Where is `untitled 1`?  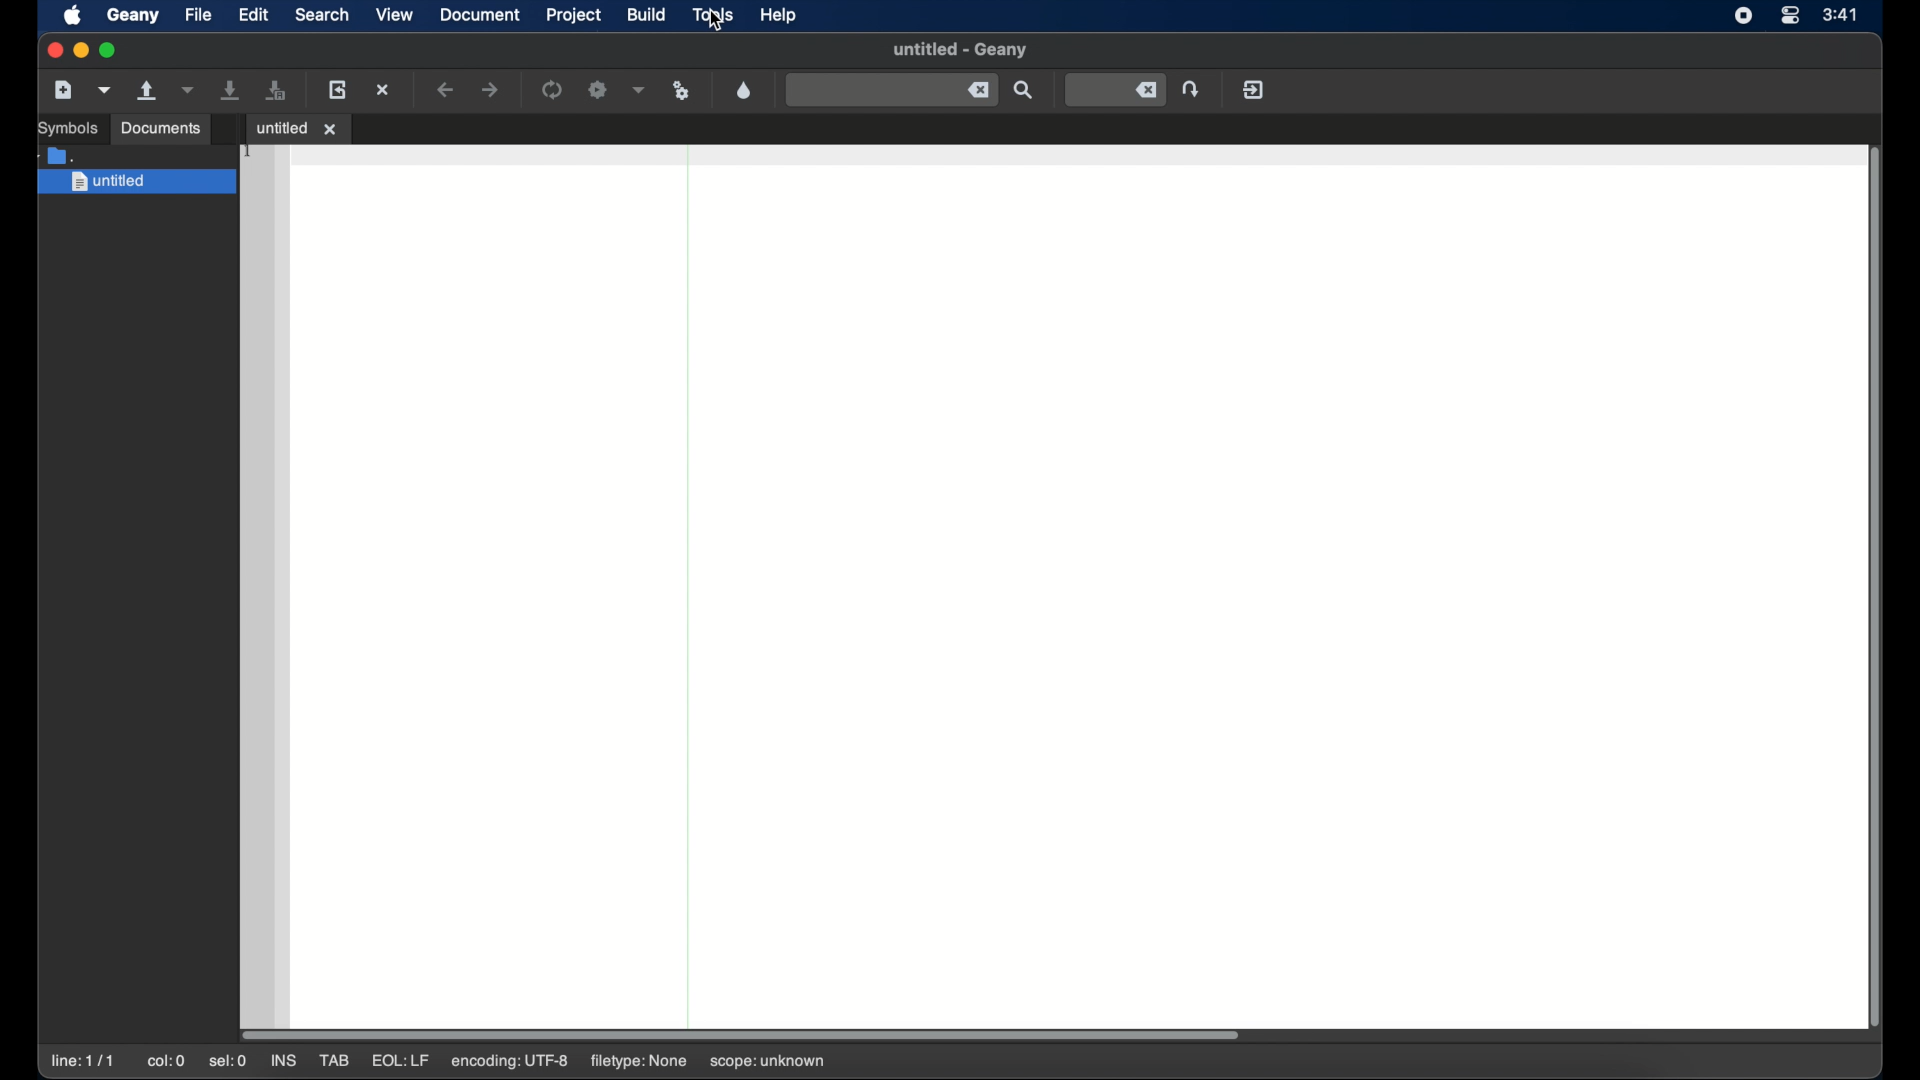
untitled 1 is located at coordinates (298, 126).